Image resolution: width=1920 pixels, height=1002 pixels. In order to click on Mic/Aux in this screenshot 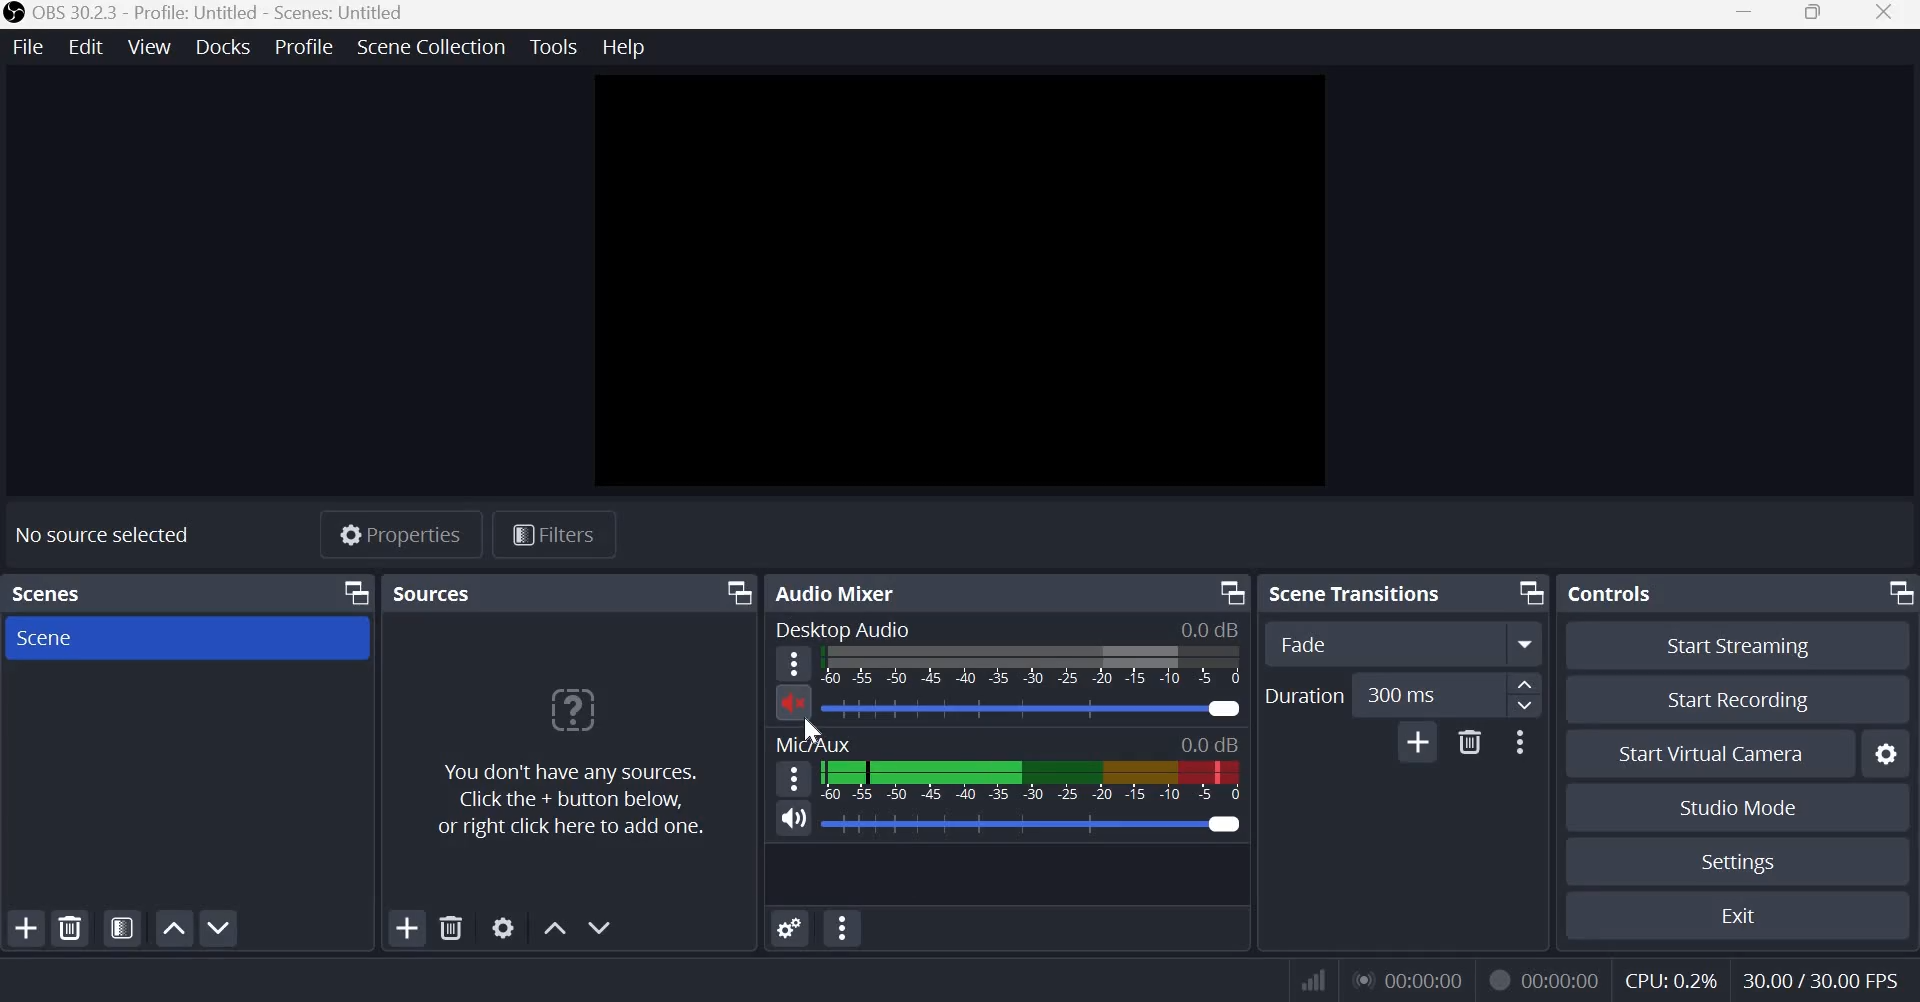, I will do `click(815, 744)`.